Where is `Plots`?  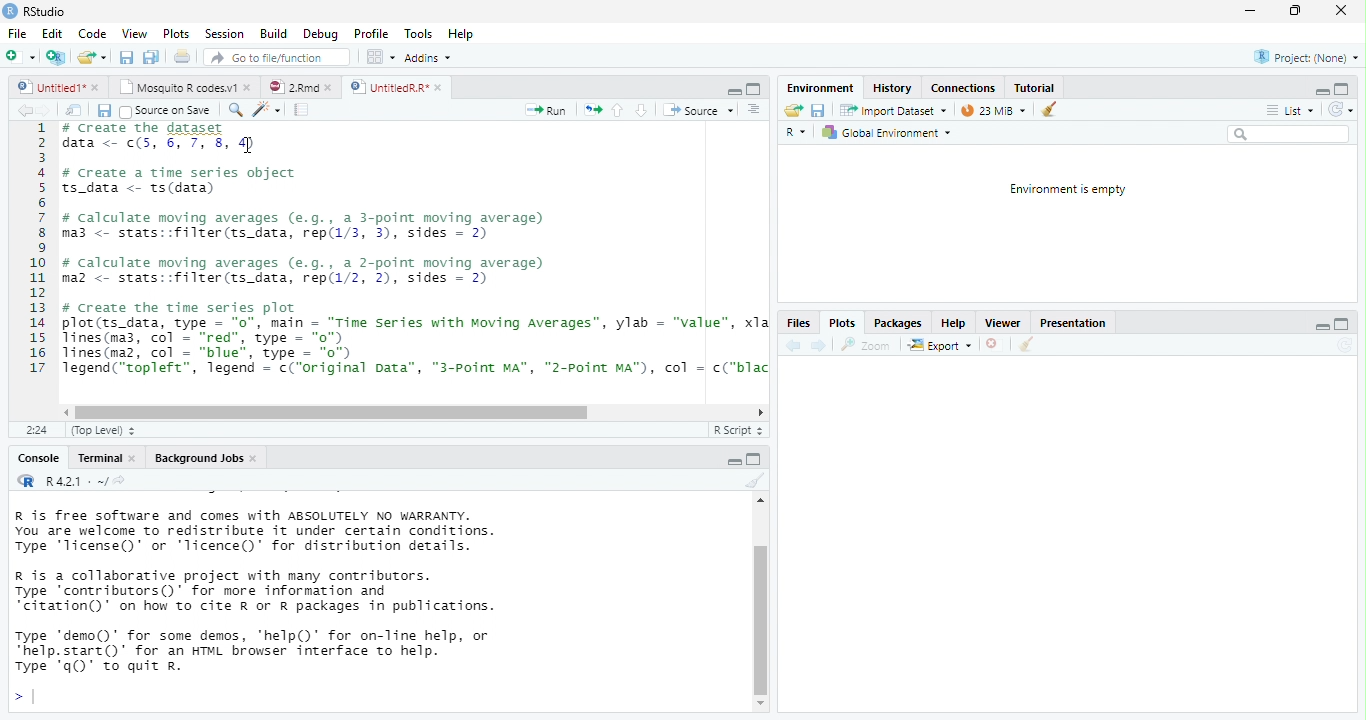 Plots is located at coordinates (177, 34).